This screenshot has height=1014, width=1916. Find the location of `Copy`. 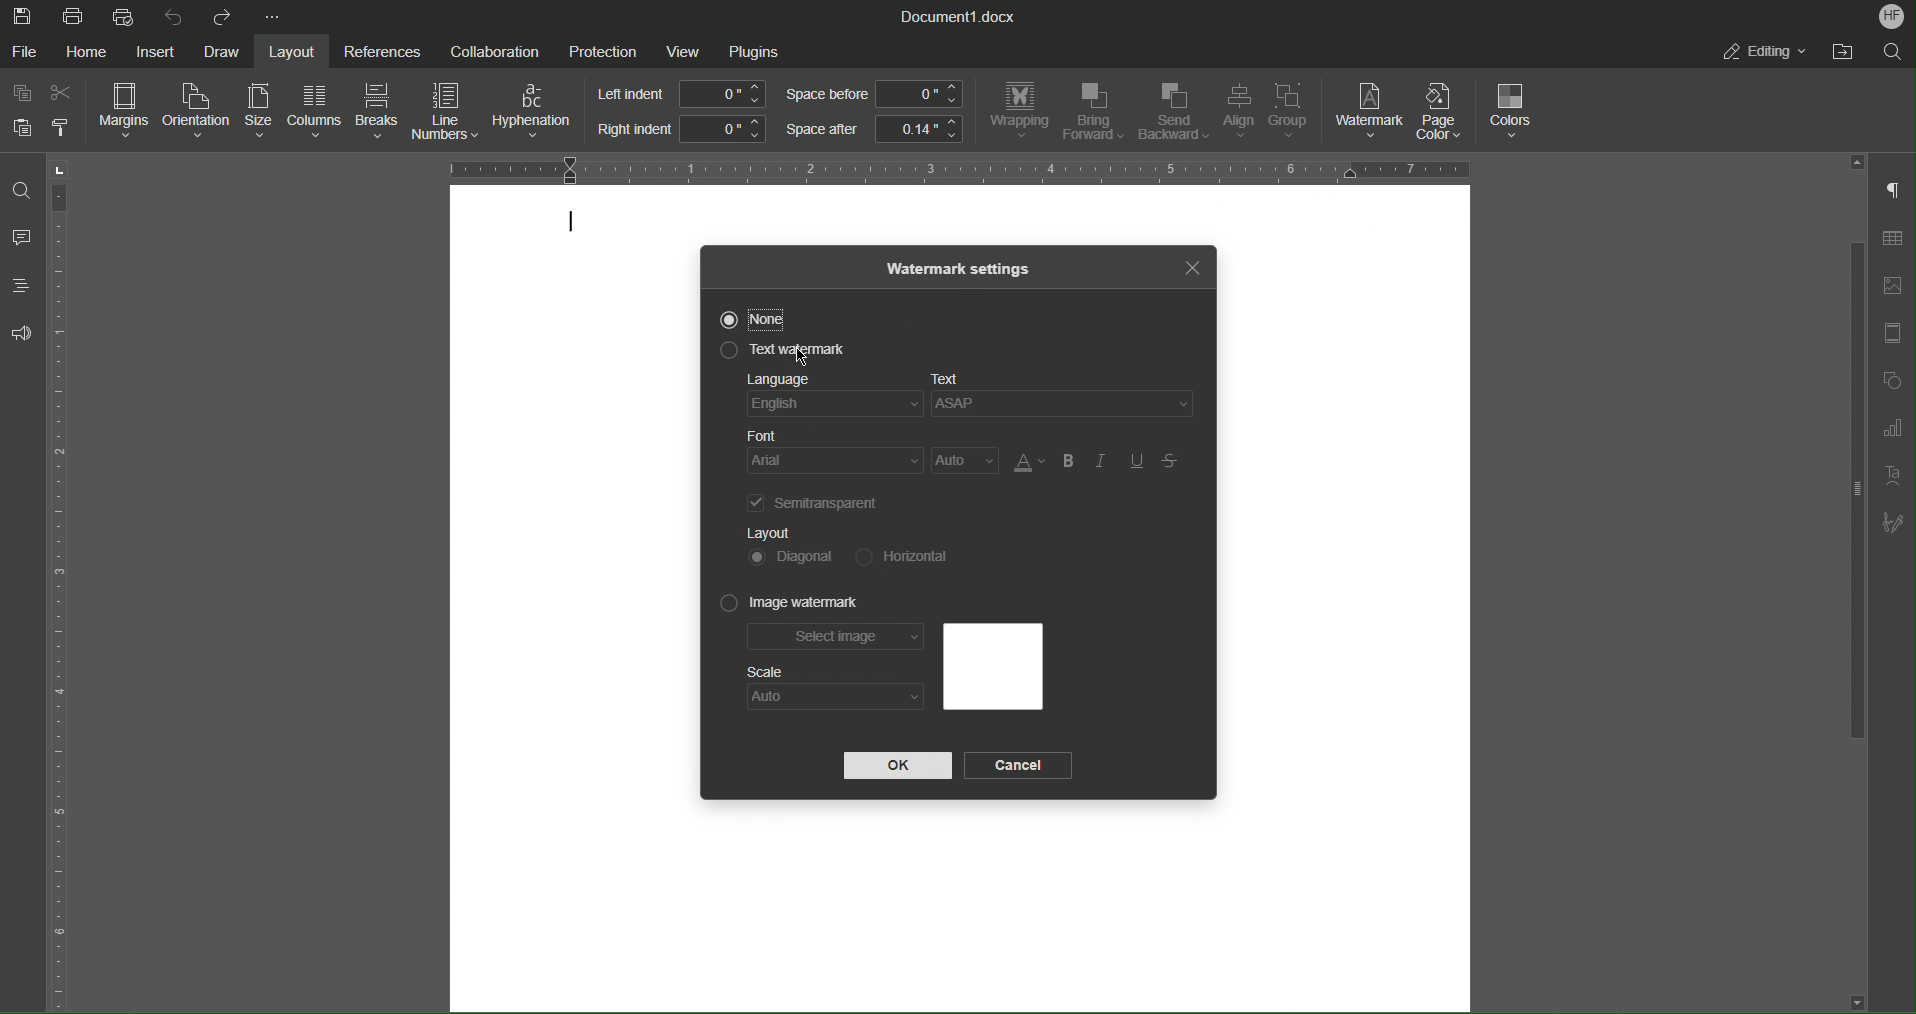

Copy is located at coordinates (24, 94).